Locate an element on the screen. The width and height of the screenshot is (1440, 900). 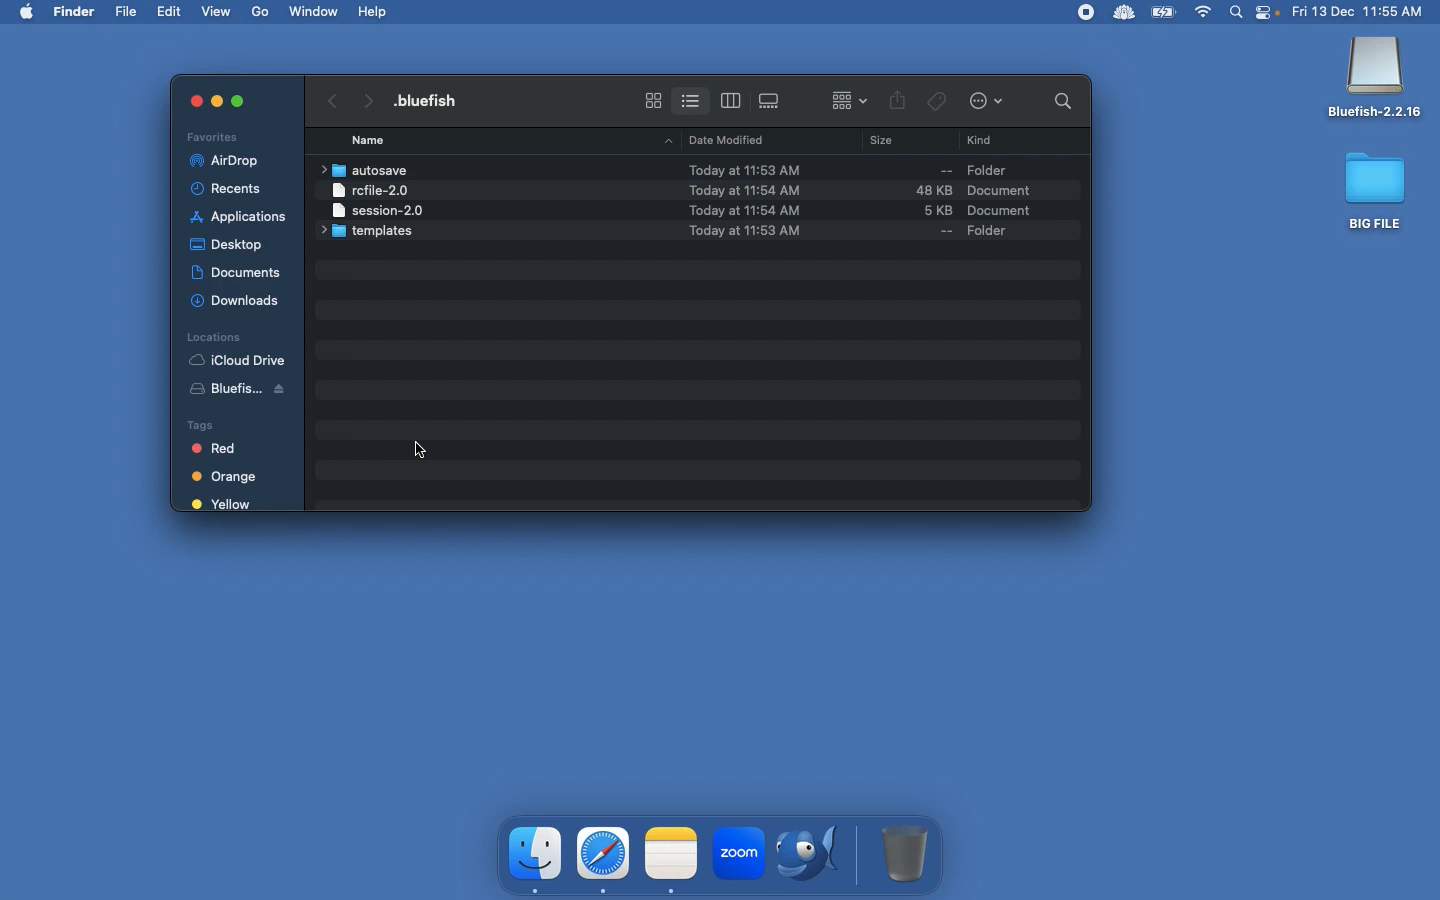
Bluefish is located at coordinates (1375, 79).